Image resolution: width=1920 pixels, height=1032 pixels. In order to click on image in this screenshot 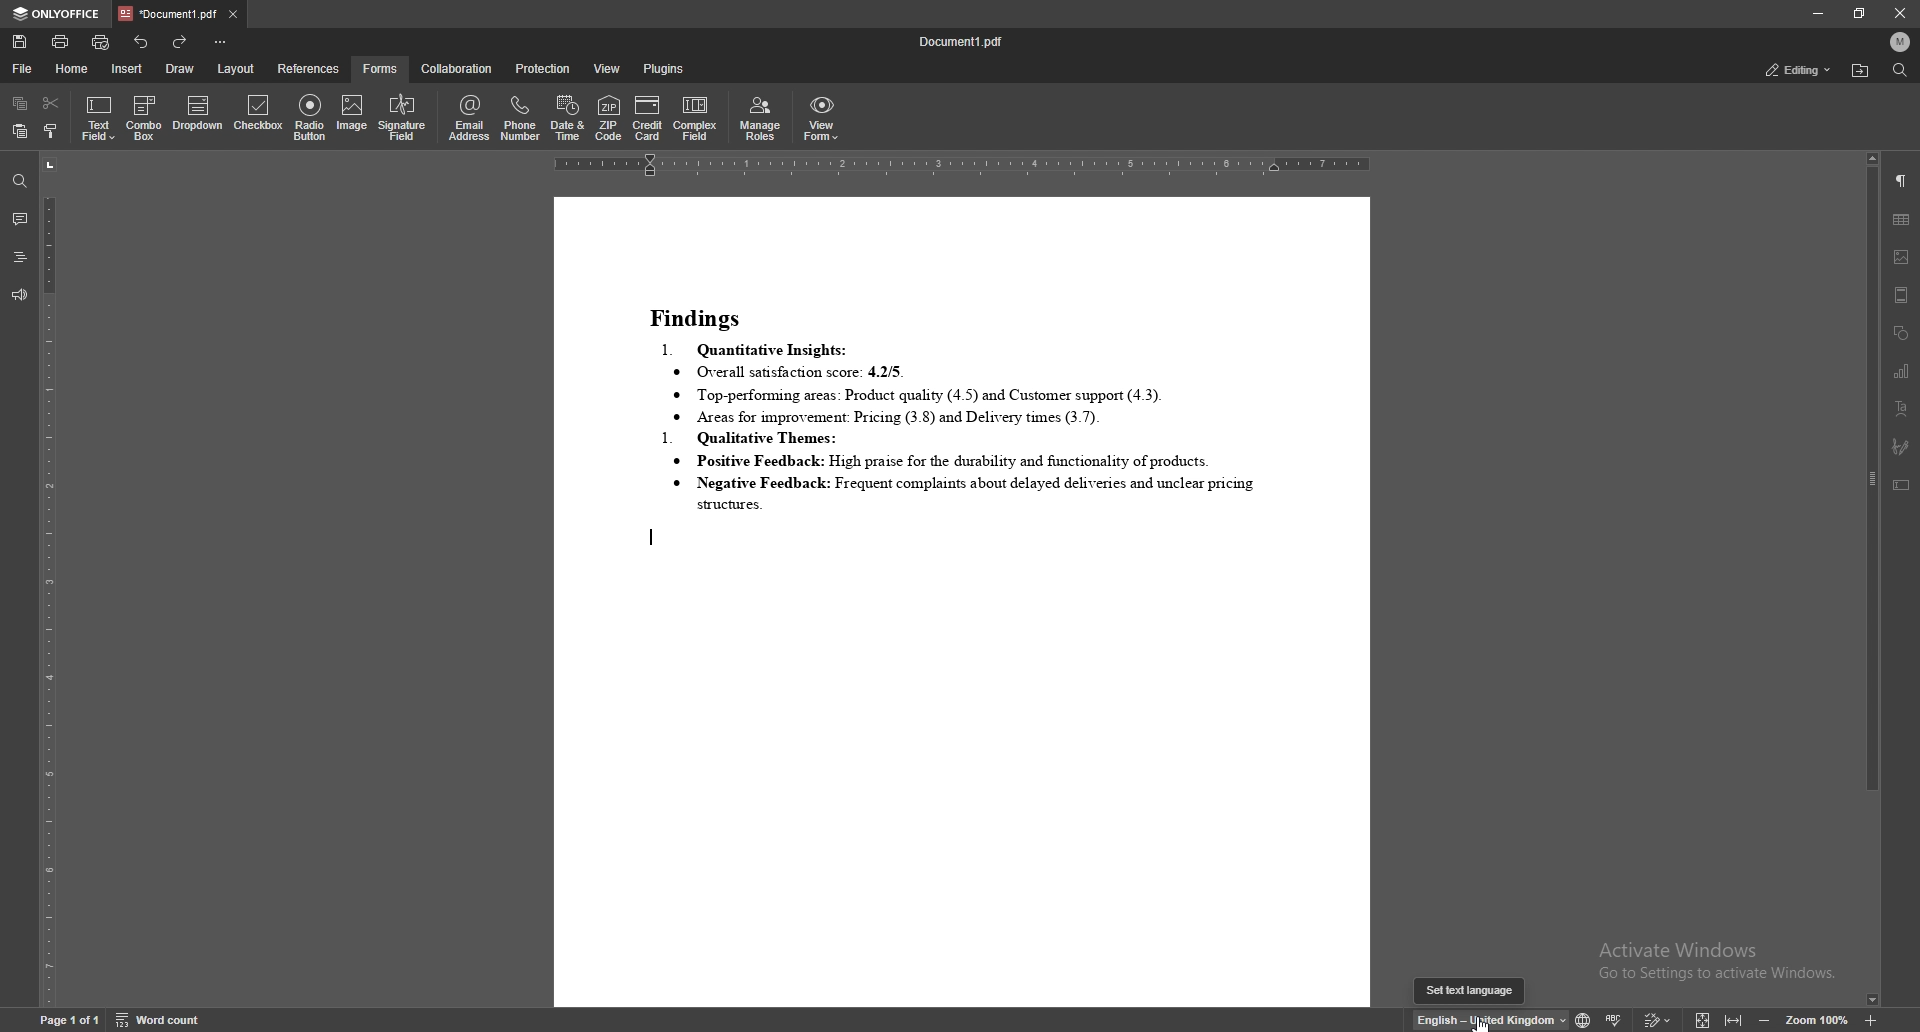, I will do `click(352, 119)`.